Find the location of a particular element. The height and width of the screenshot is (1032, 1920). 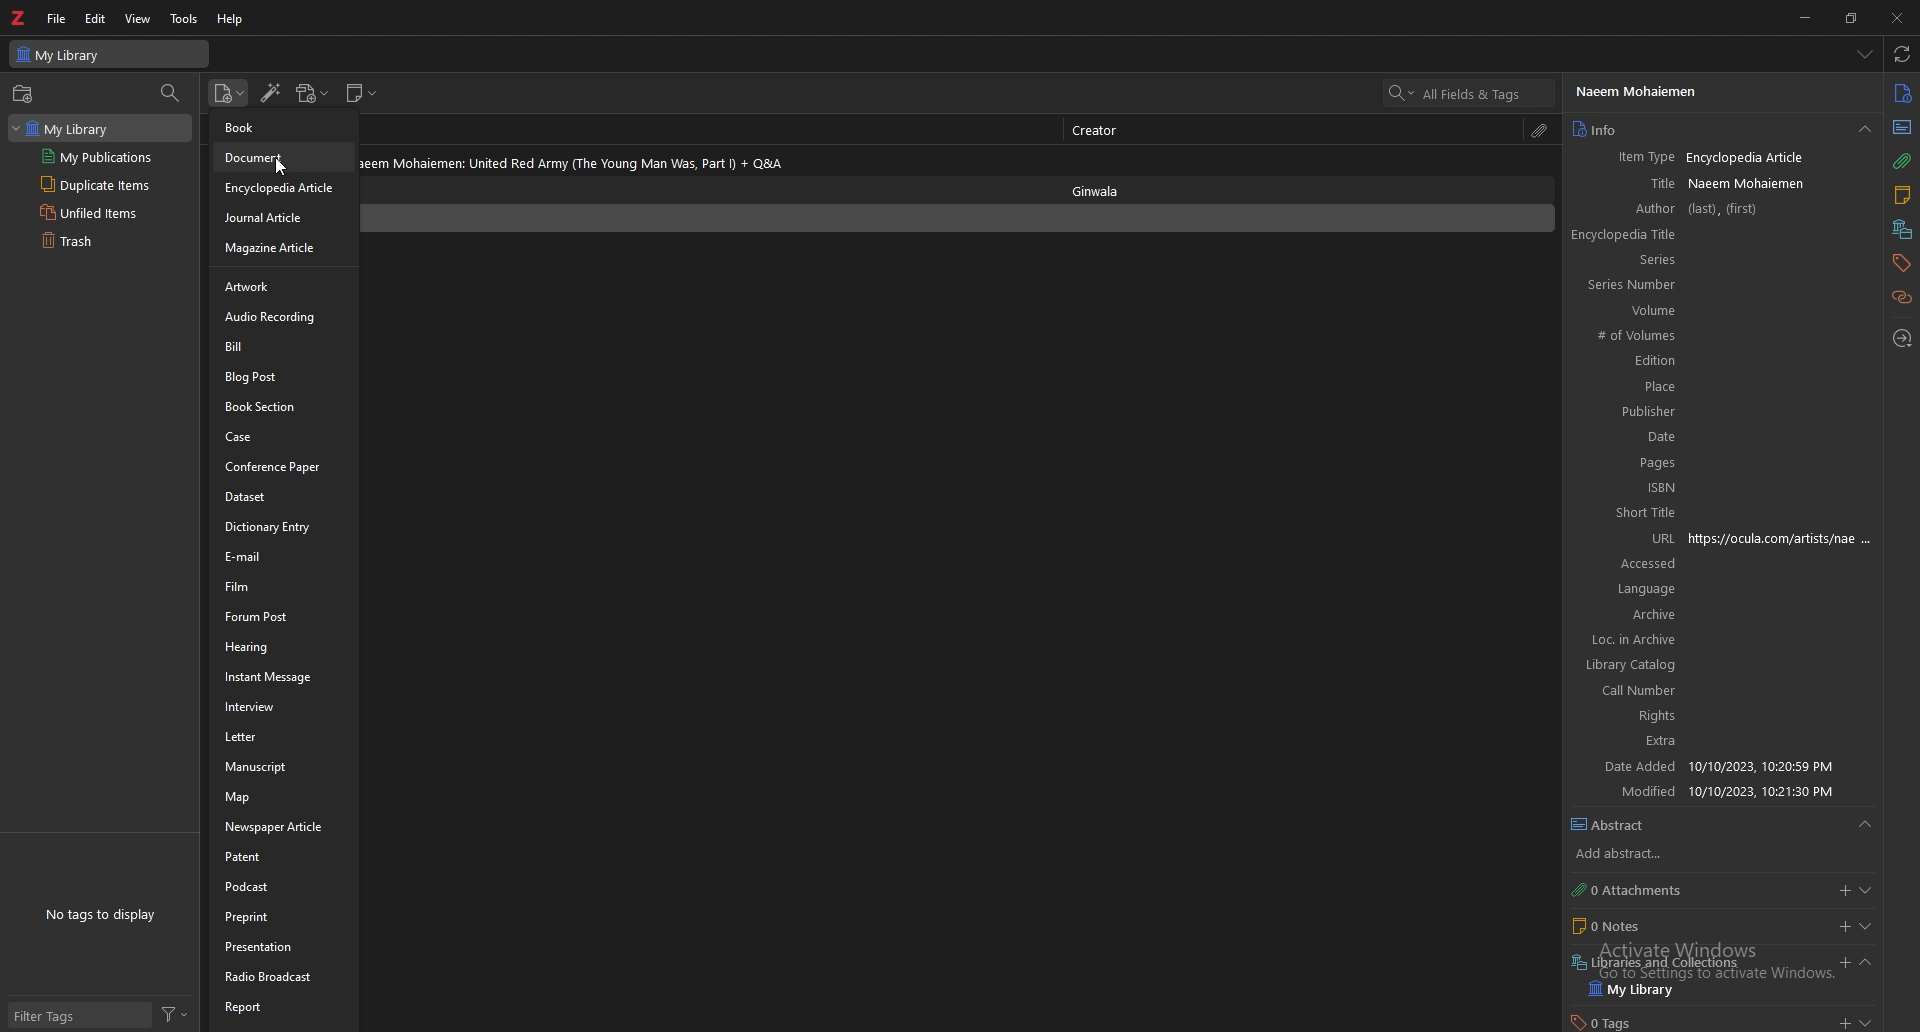

drop down is located at coordinates (1865, 131).